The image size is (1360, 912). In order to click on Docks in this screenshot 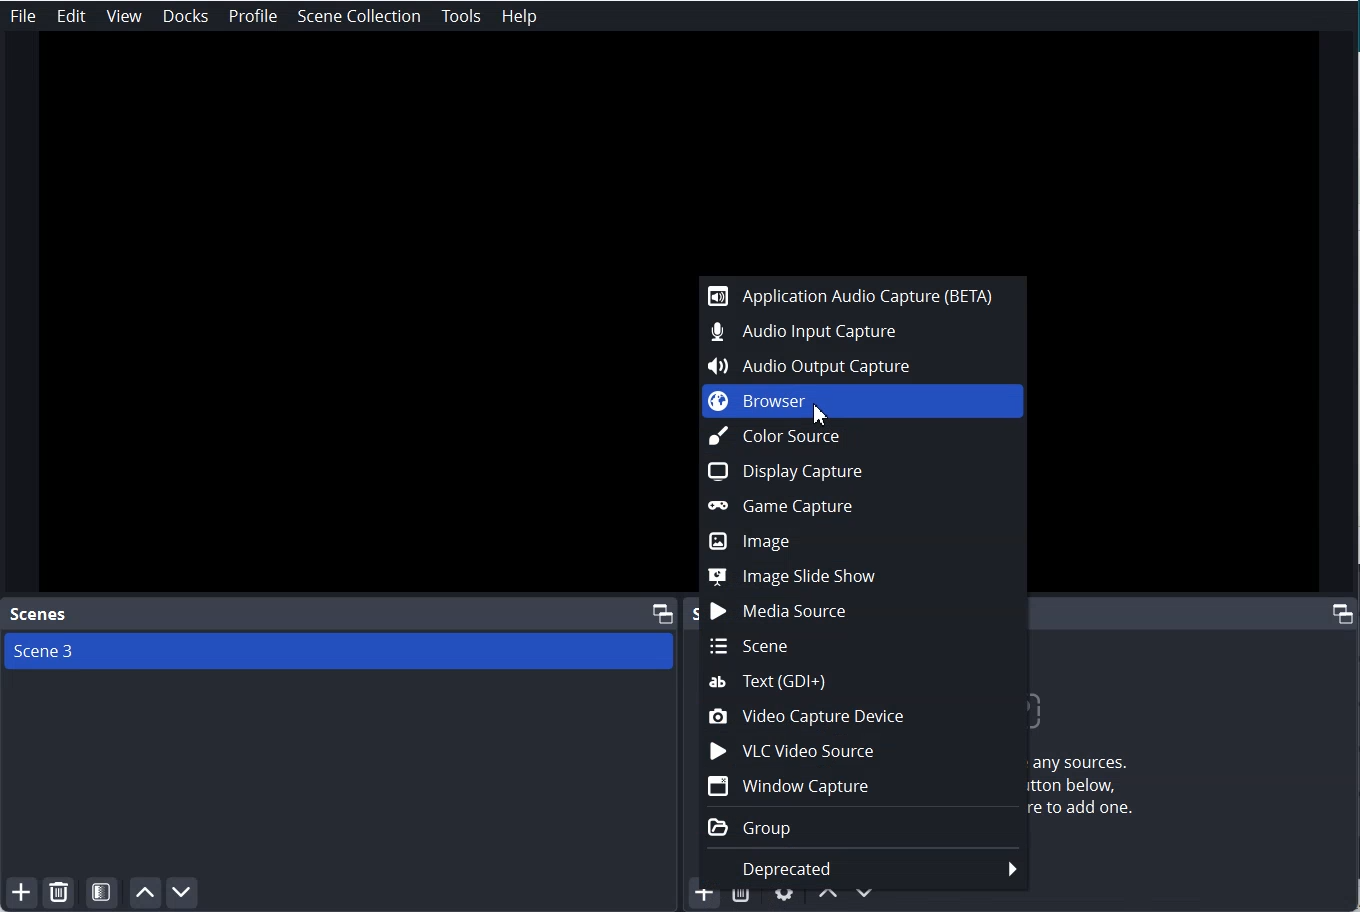, I will do `click(186, 16)`.